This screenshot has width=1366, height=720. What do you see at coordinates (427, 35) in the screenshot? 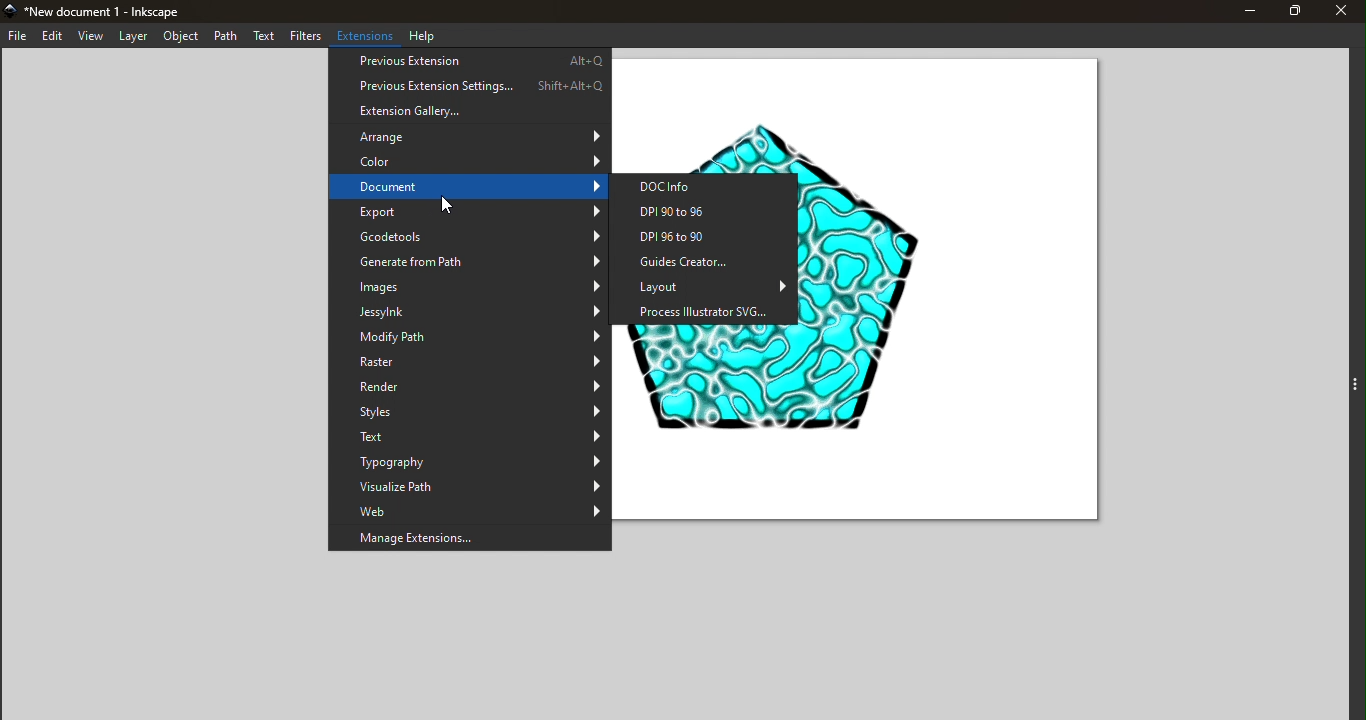
I see `Help` at bounding box center [427, 35].